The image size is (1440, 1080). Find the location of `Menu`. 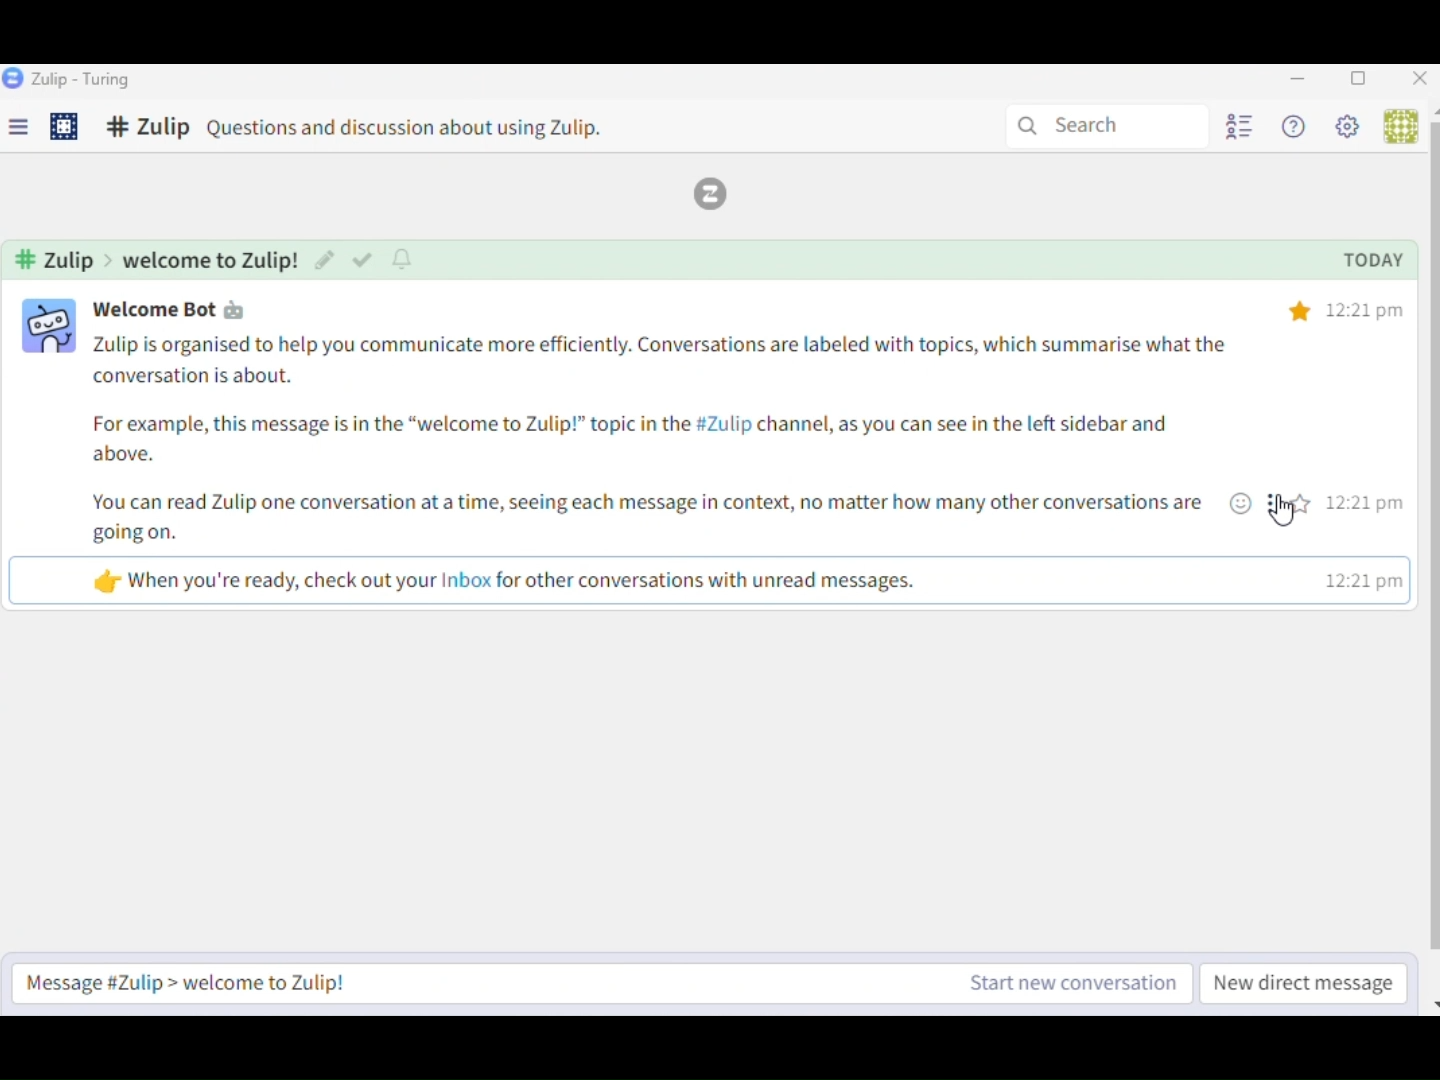

Menu is located at coordinates (26, 131).